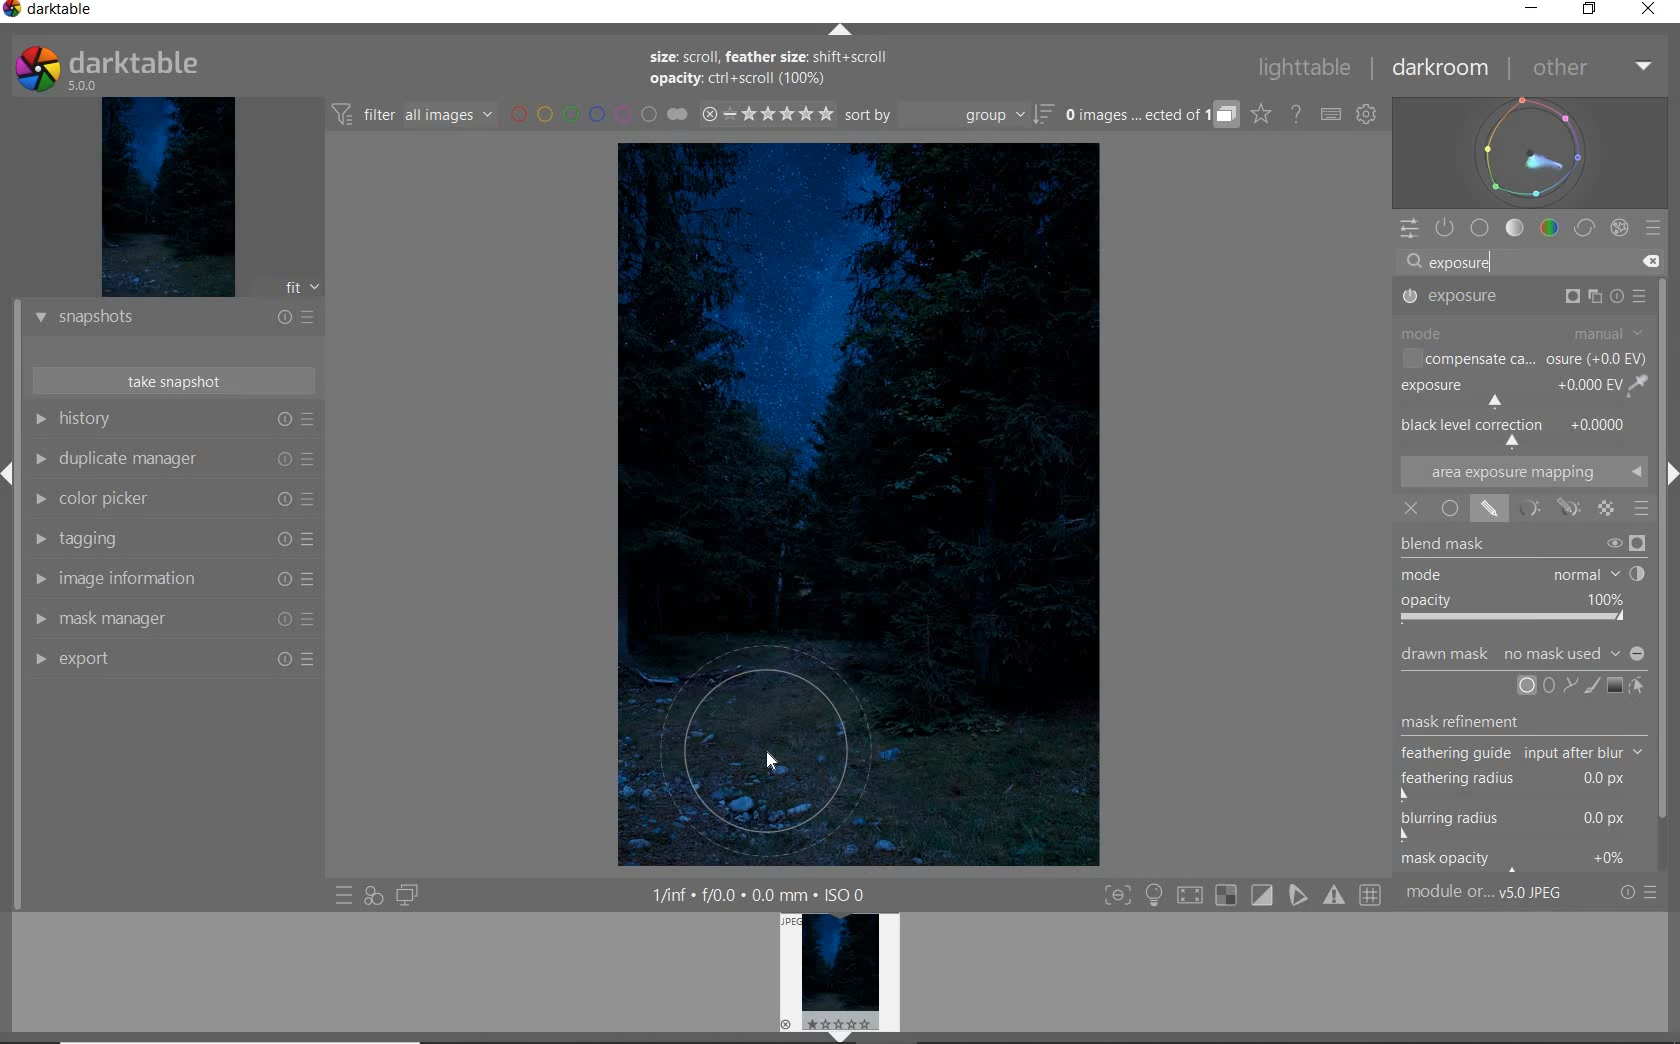 This screenshot has width=1680, height=1044. Describe the element at coordinates (1590, 10) in the screenshot. I see `RESTORE` at that location.